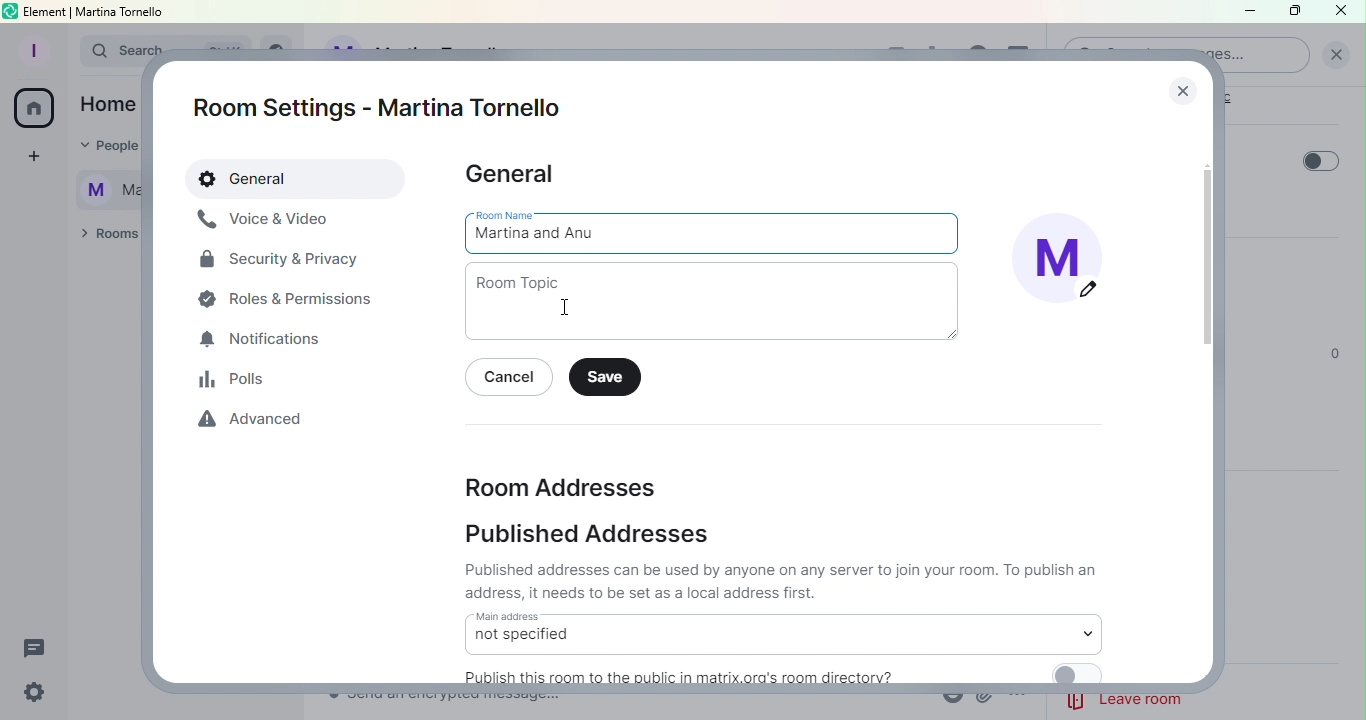  Describe the element at coordinates (34, 111) in the screenshot. I see `Home` at that location.